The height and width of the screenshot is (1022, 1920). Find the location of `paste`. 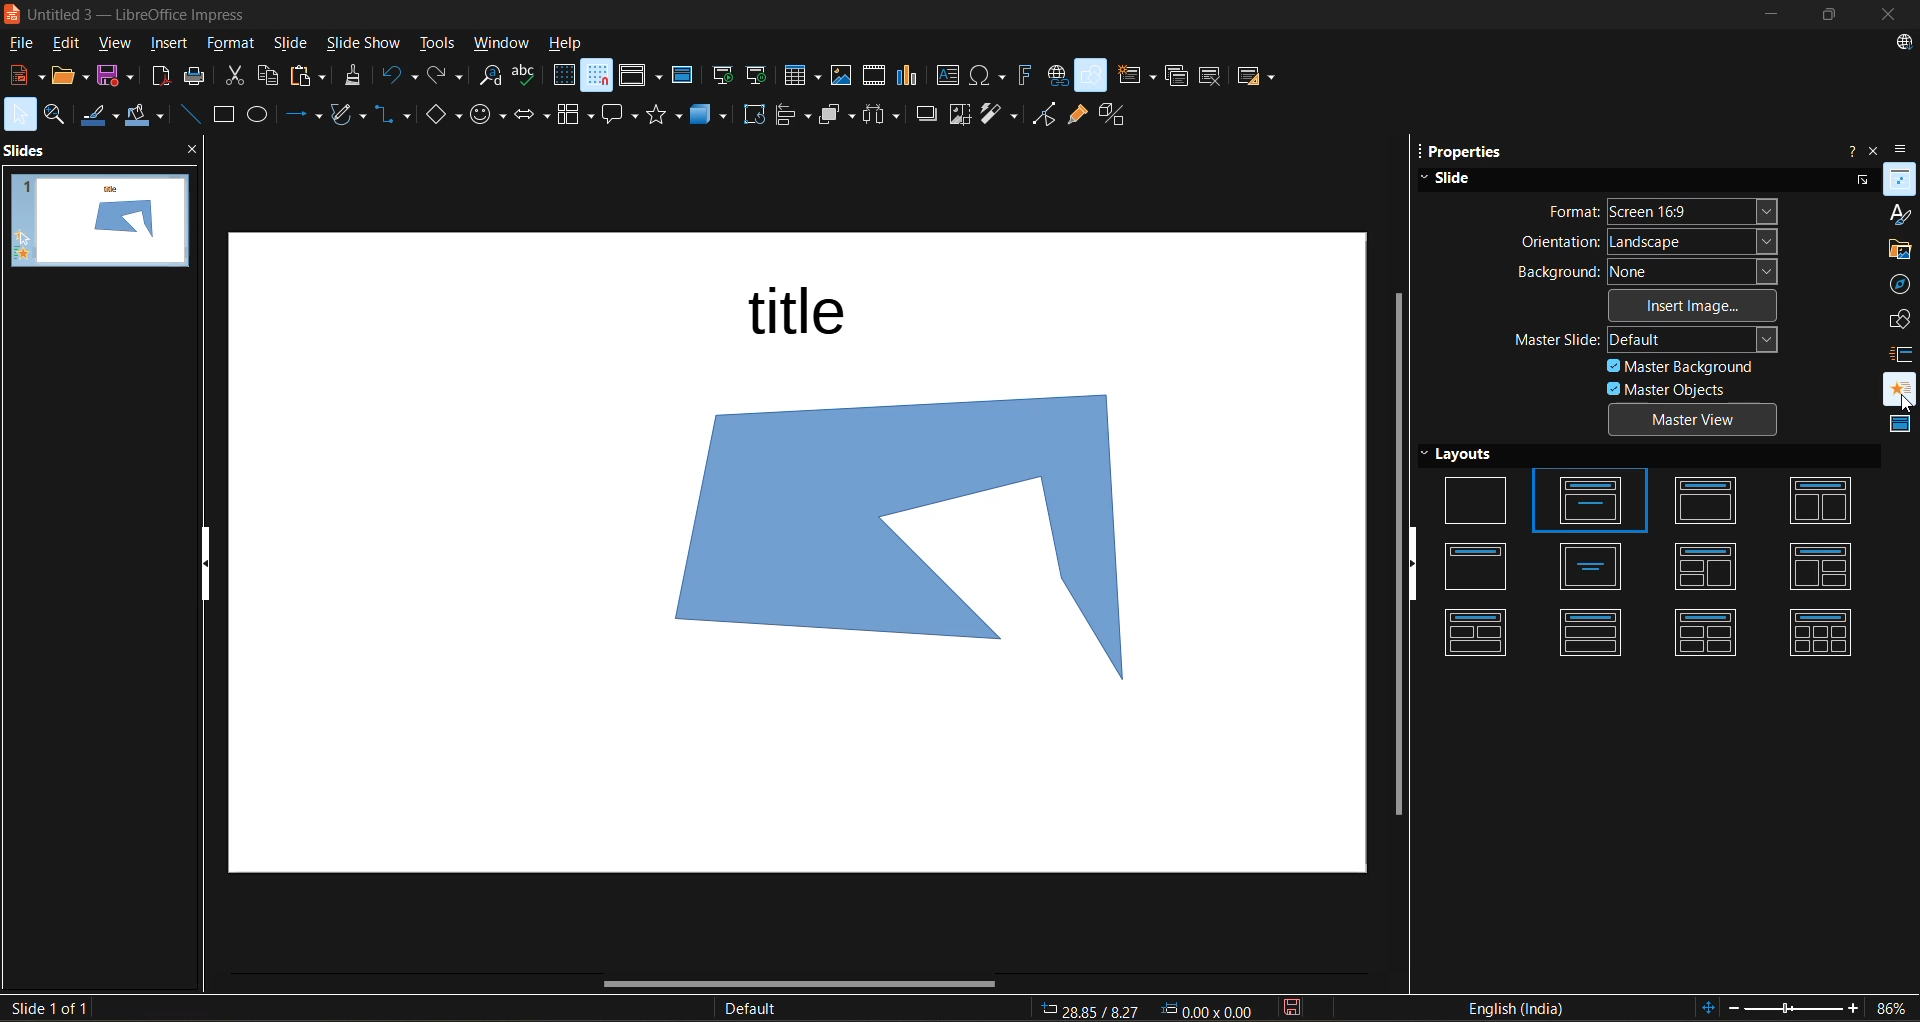

paste is located at coordinates (310, 75).